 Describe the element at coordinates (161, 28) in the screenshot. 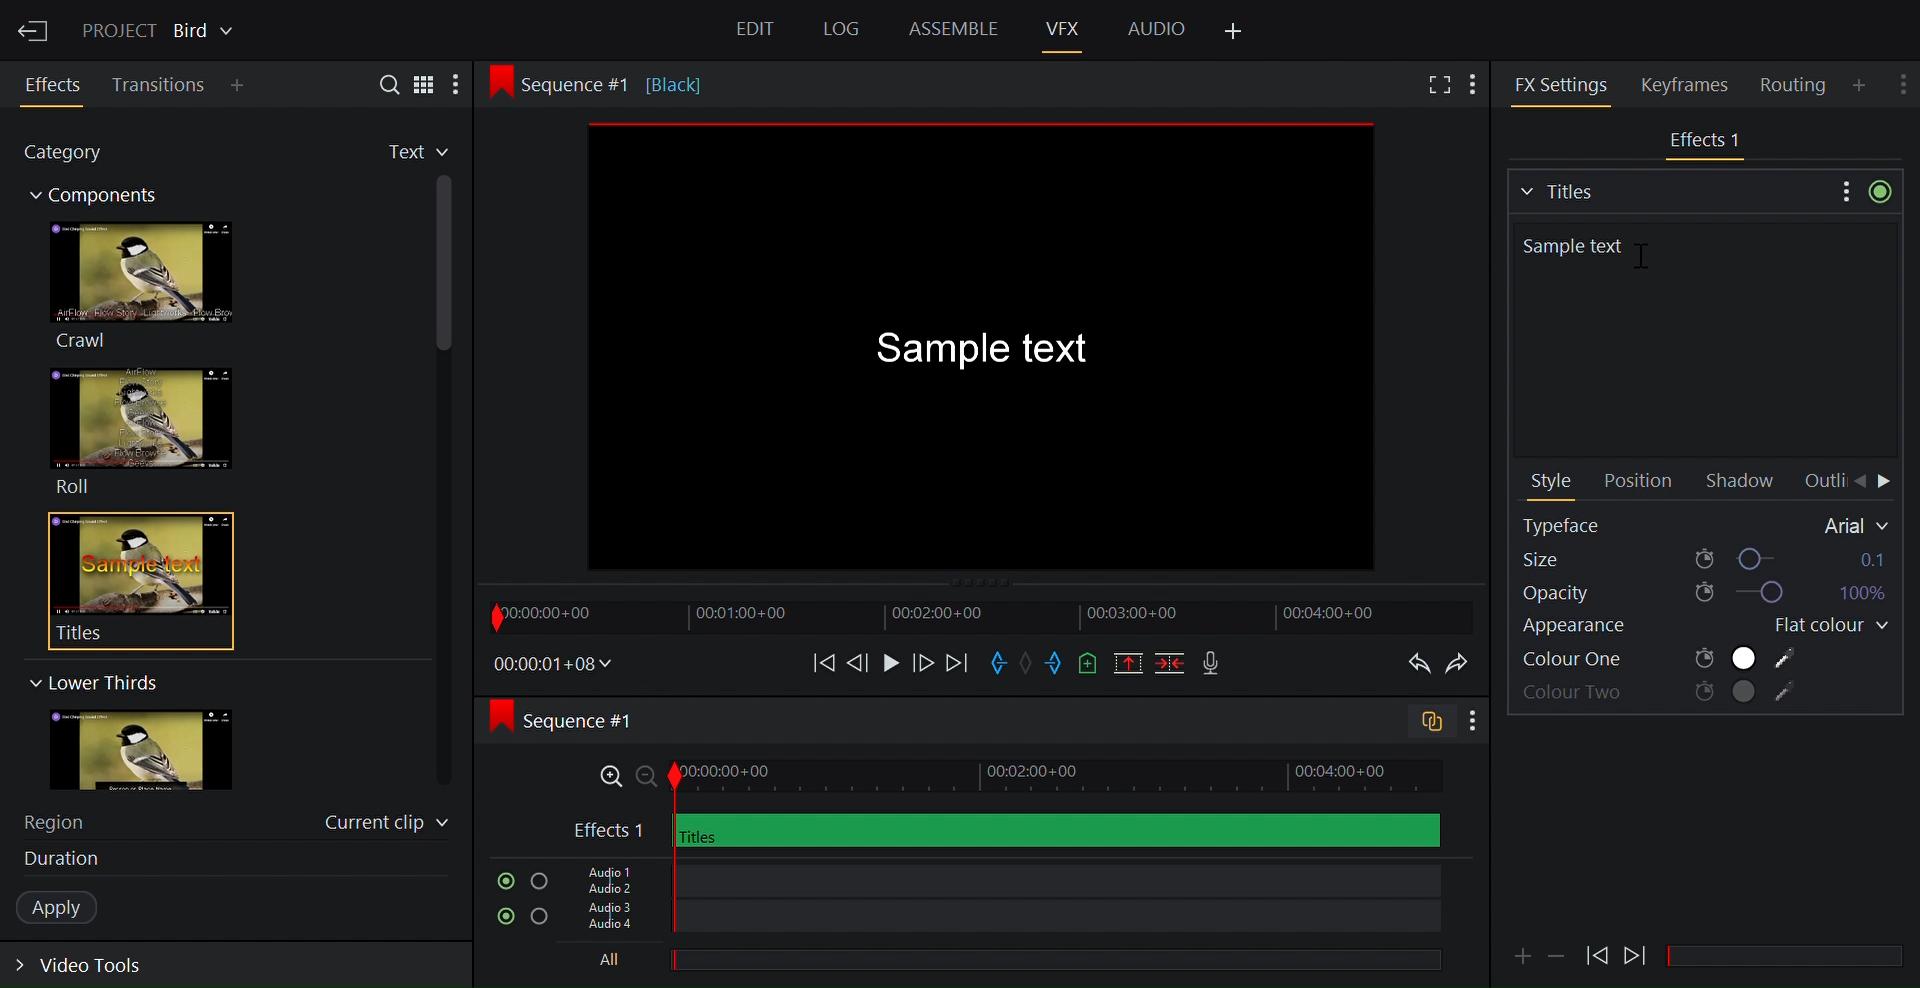

I see `Show/Change current project details` at that location.